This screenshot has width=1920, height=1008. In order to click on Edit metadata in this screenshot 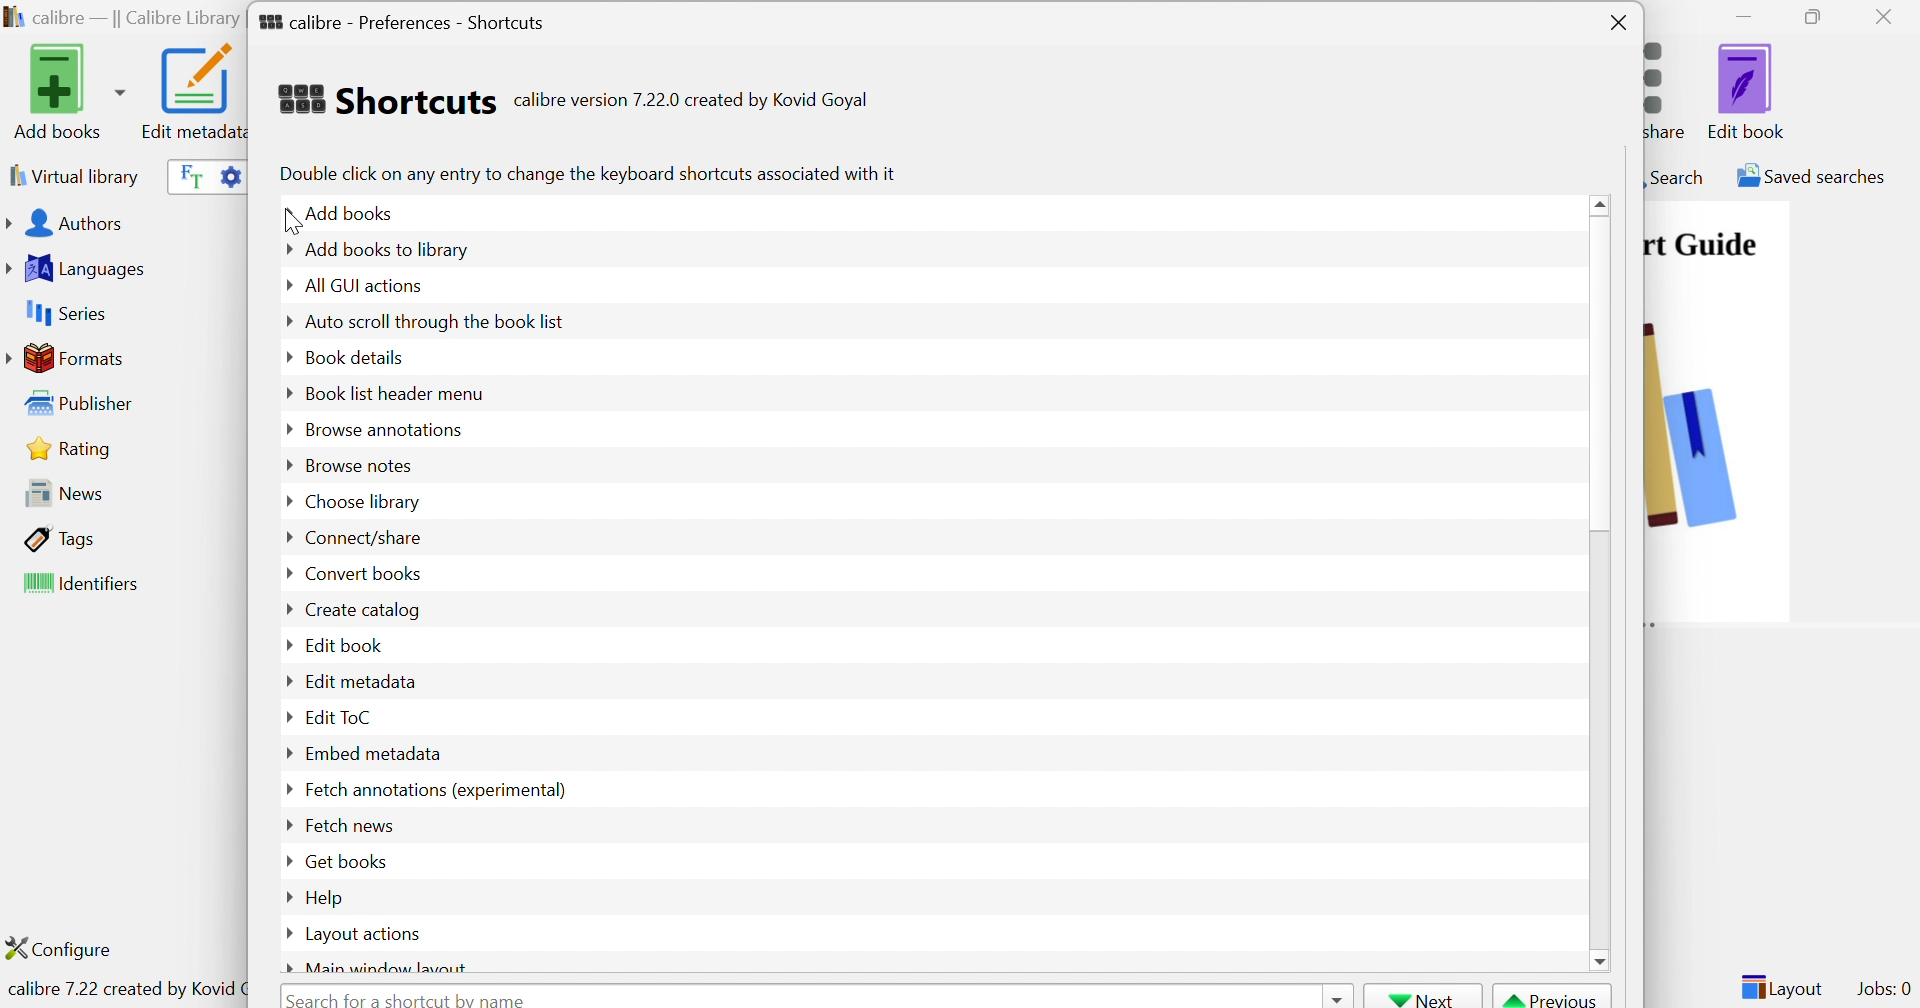, I will do `click(191, 92)`.